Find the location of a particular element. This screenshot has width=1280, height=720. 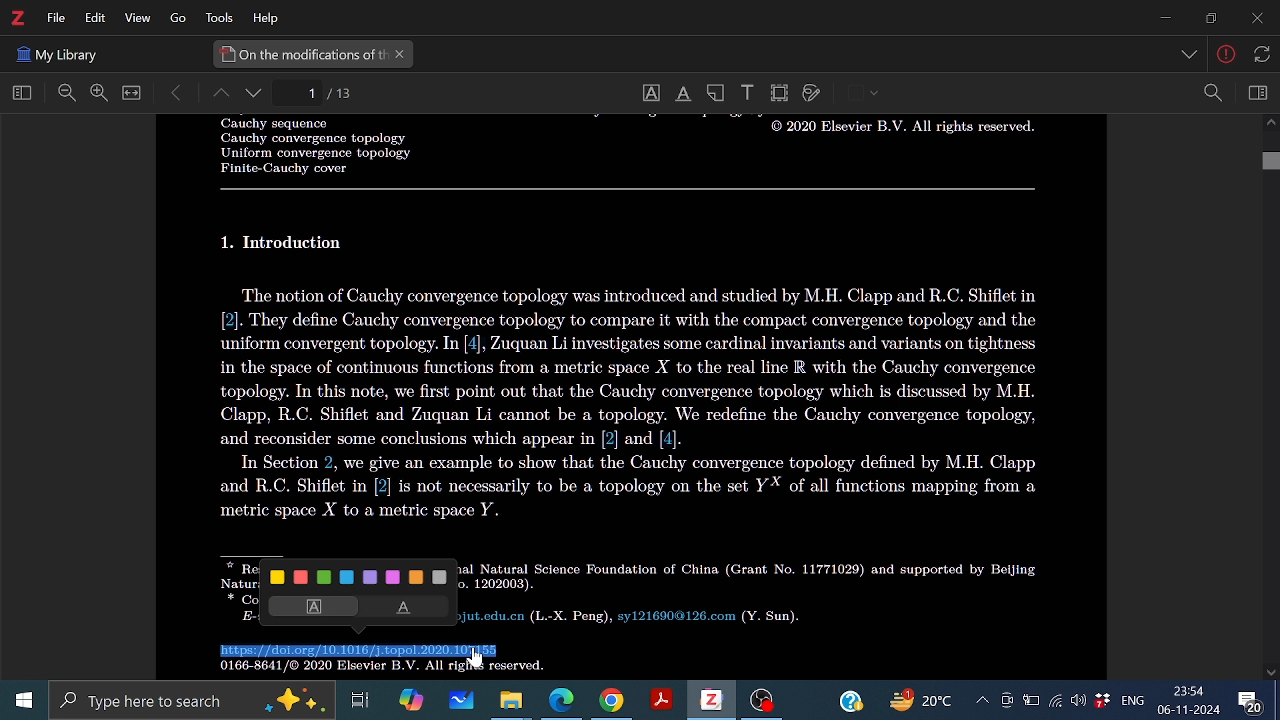

Home view is located at coordinates (18, 94).